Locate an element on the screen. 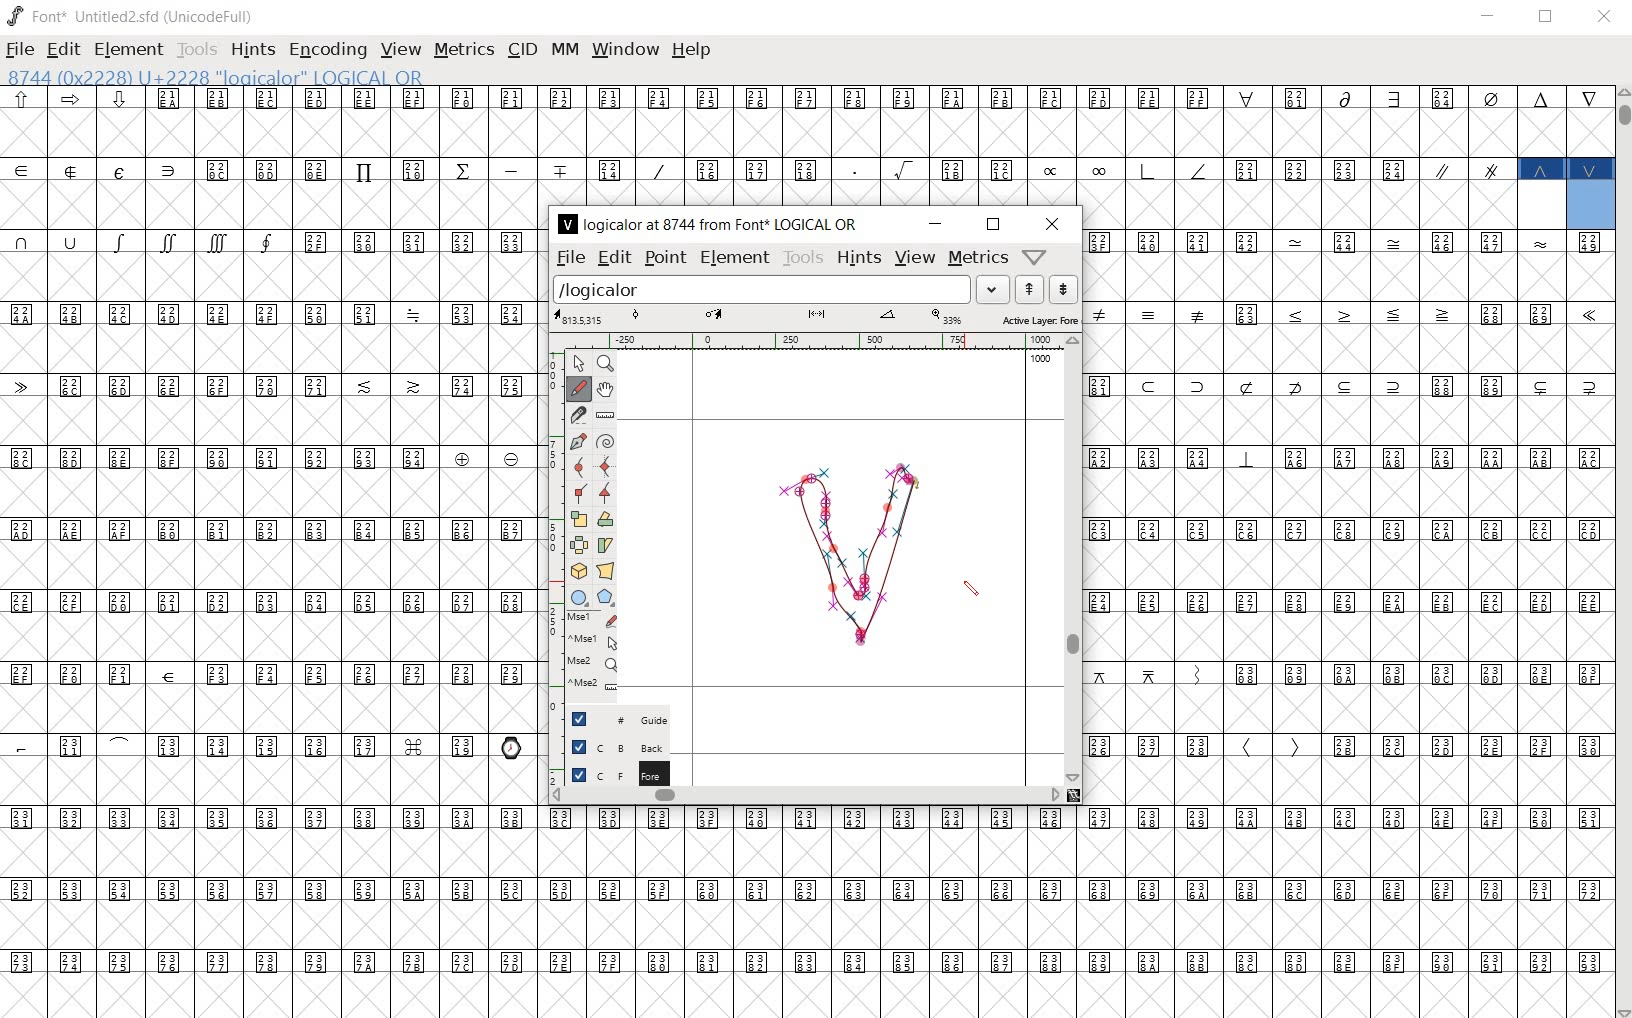  restore is located at coordinates (993, 225).